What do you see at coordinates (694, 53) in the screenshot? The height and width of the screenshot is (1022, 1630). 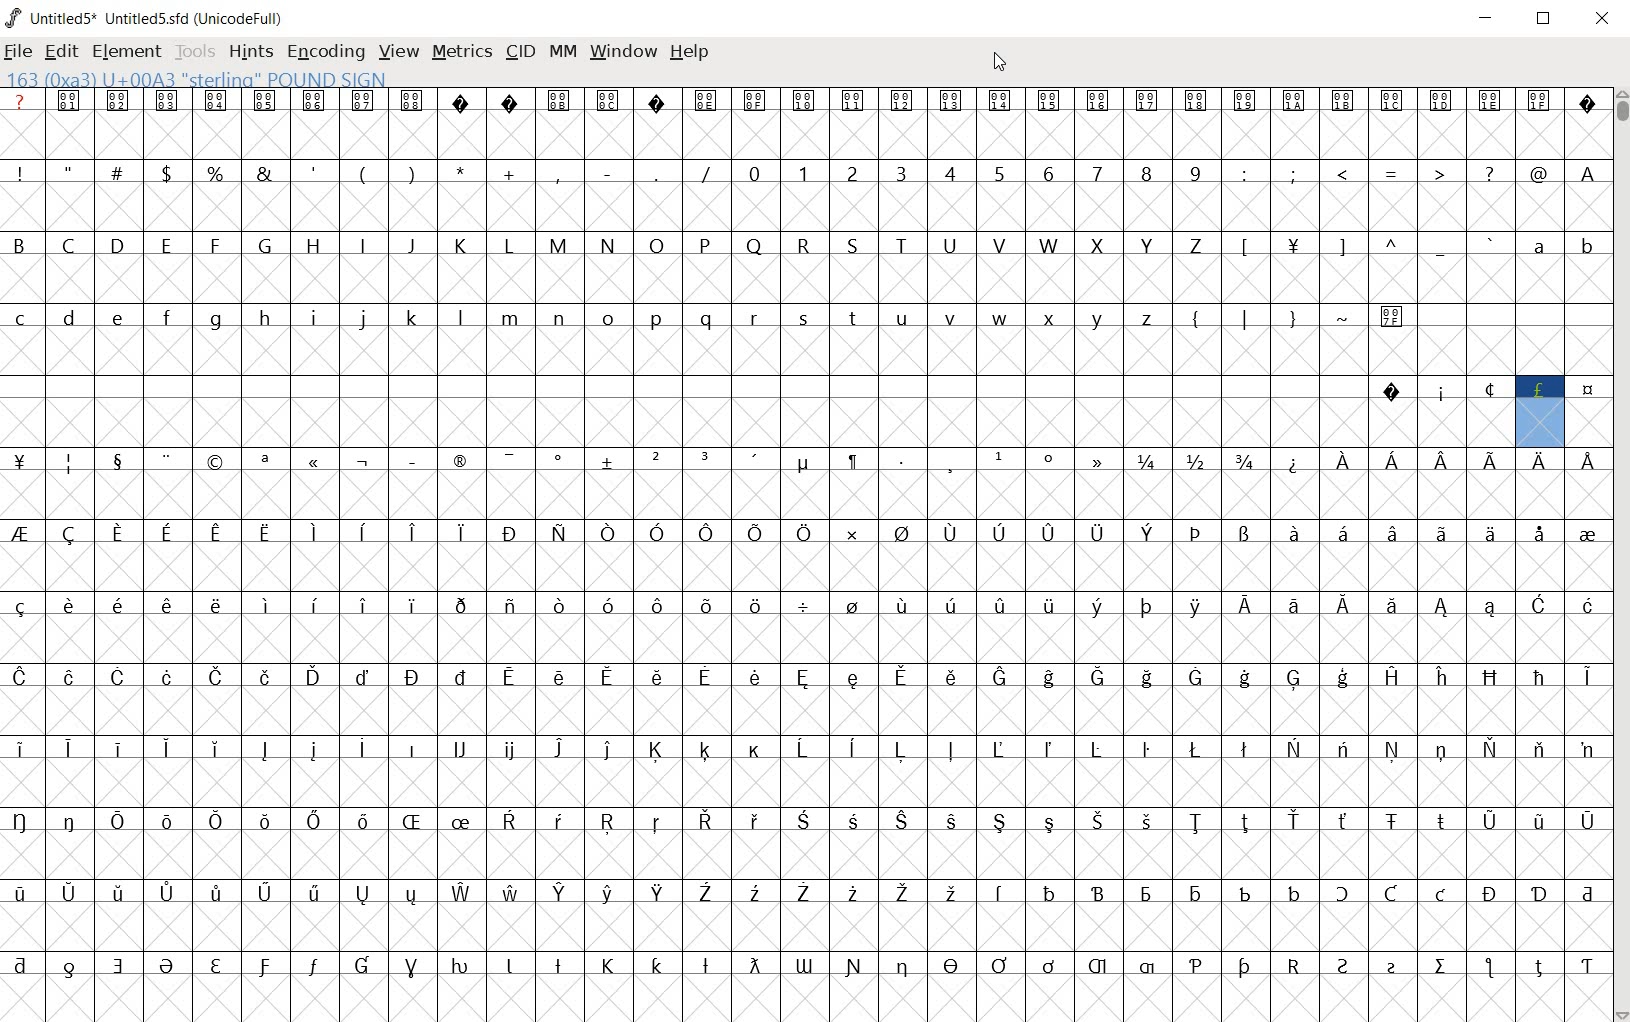 I see `HELP` at bounding box center [694, 53].